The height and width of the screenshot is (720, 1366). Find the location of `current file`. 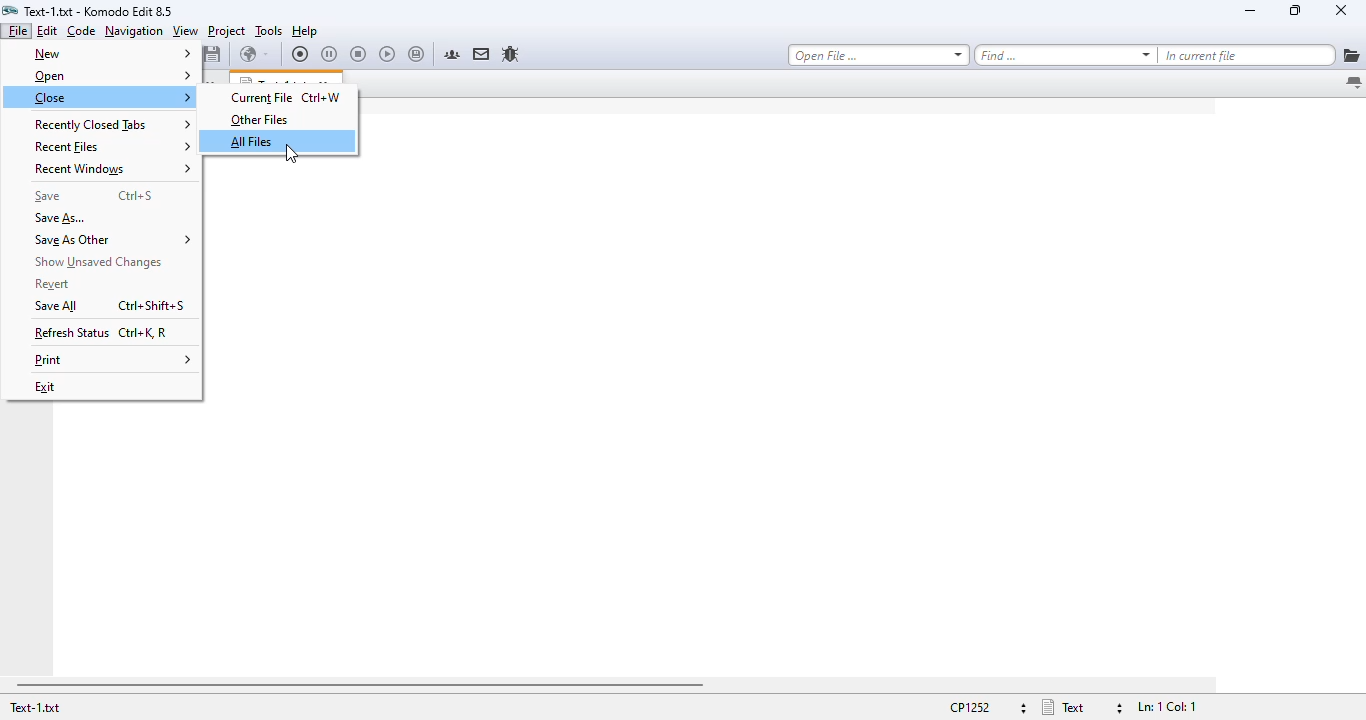

current file is located at coordinates (260, 97).